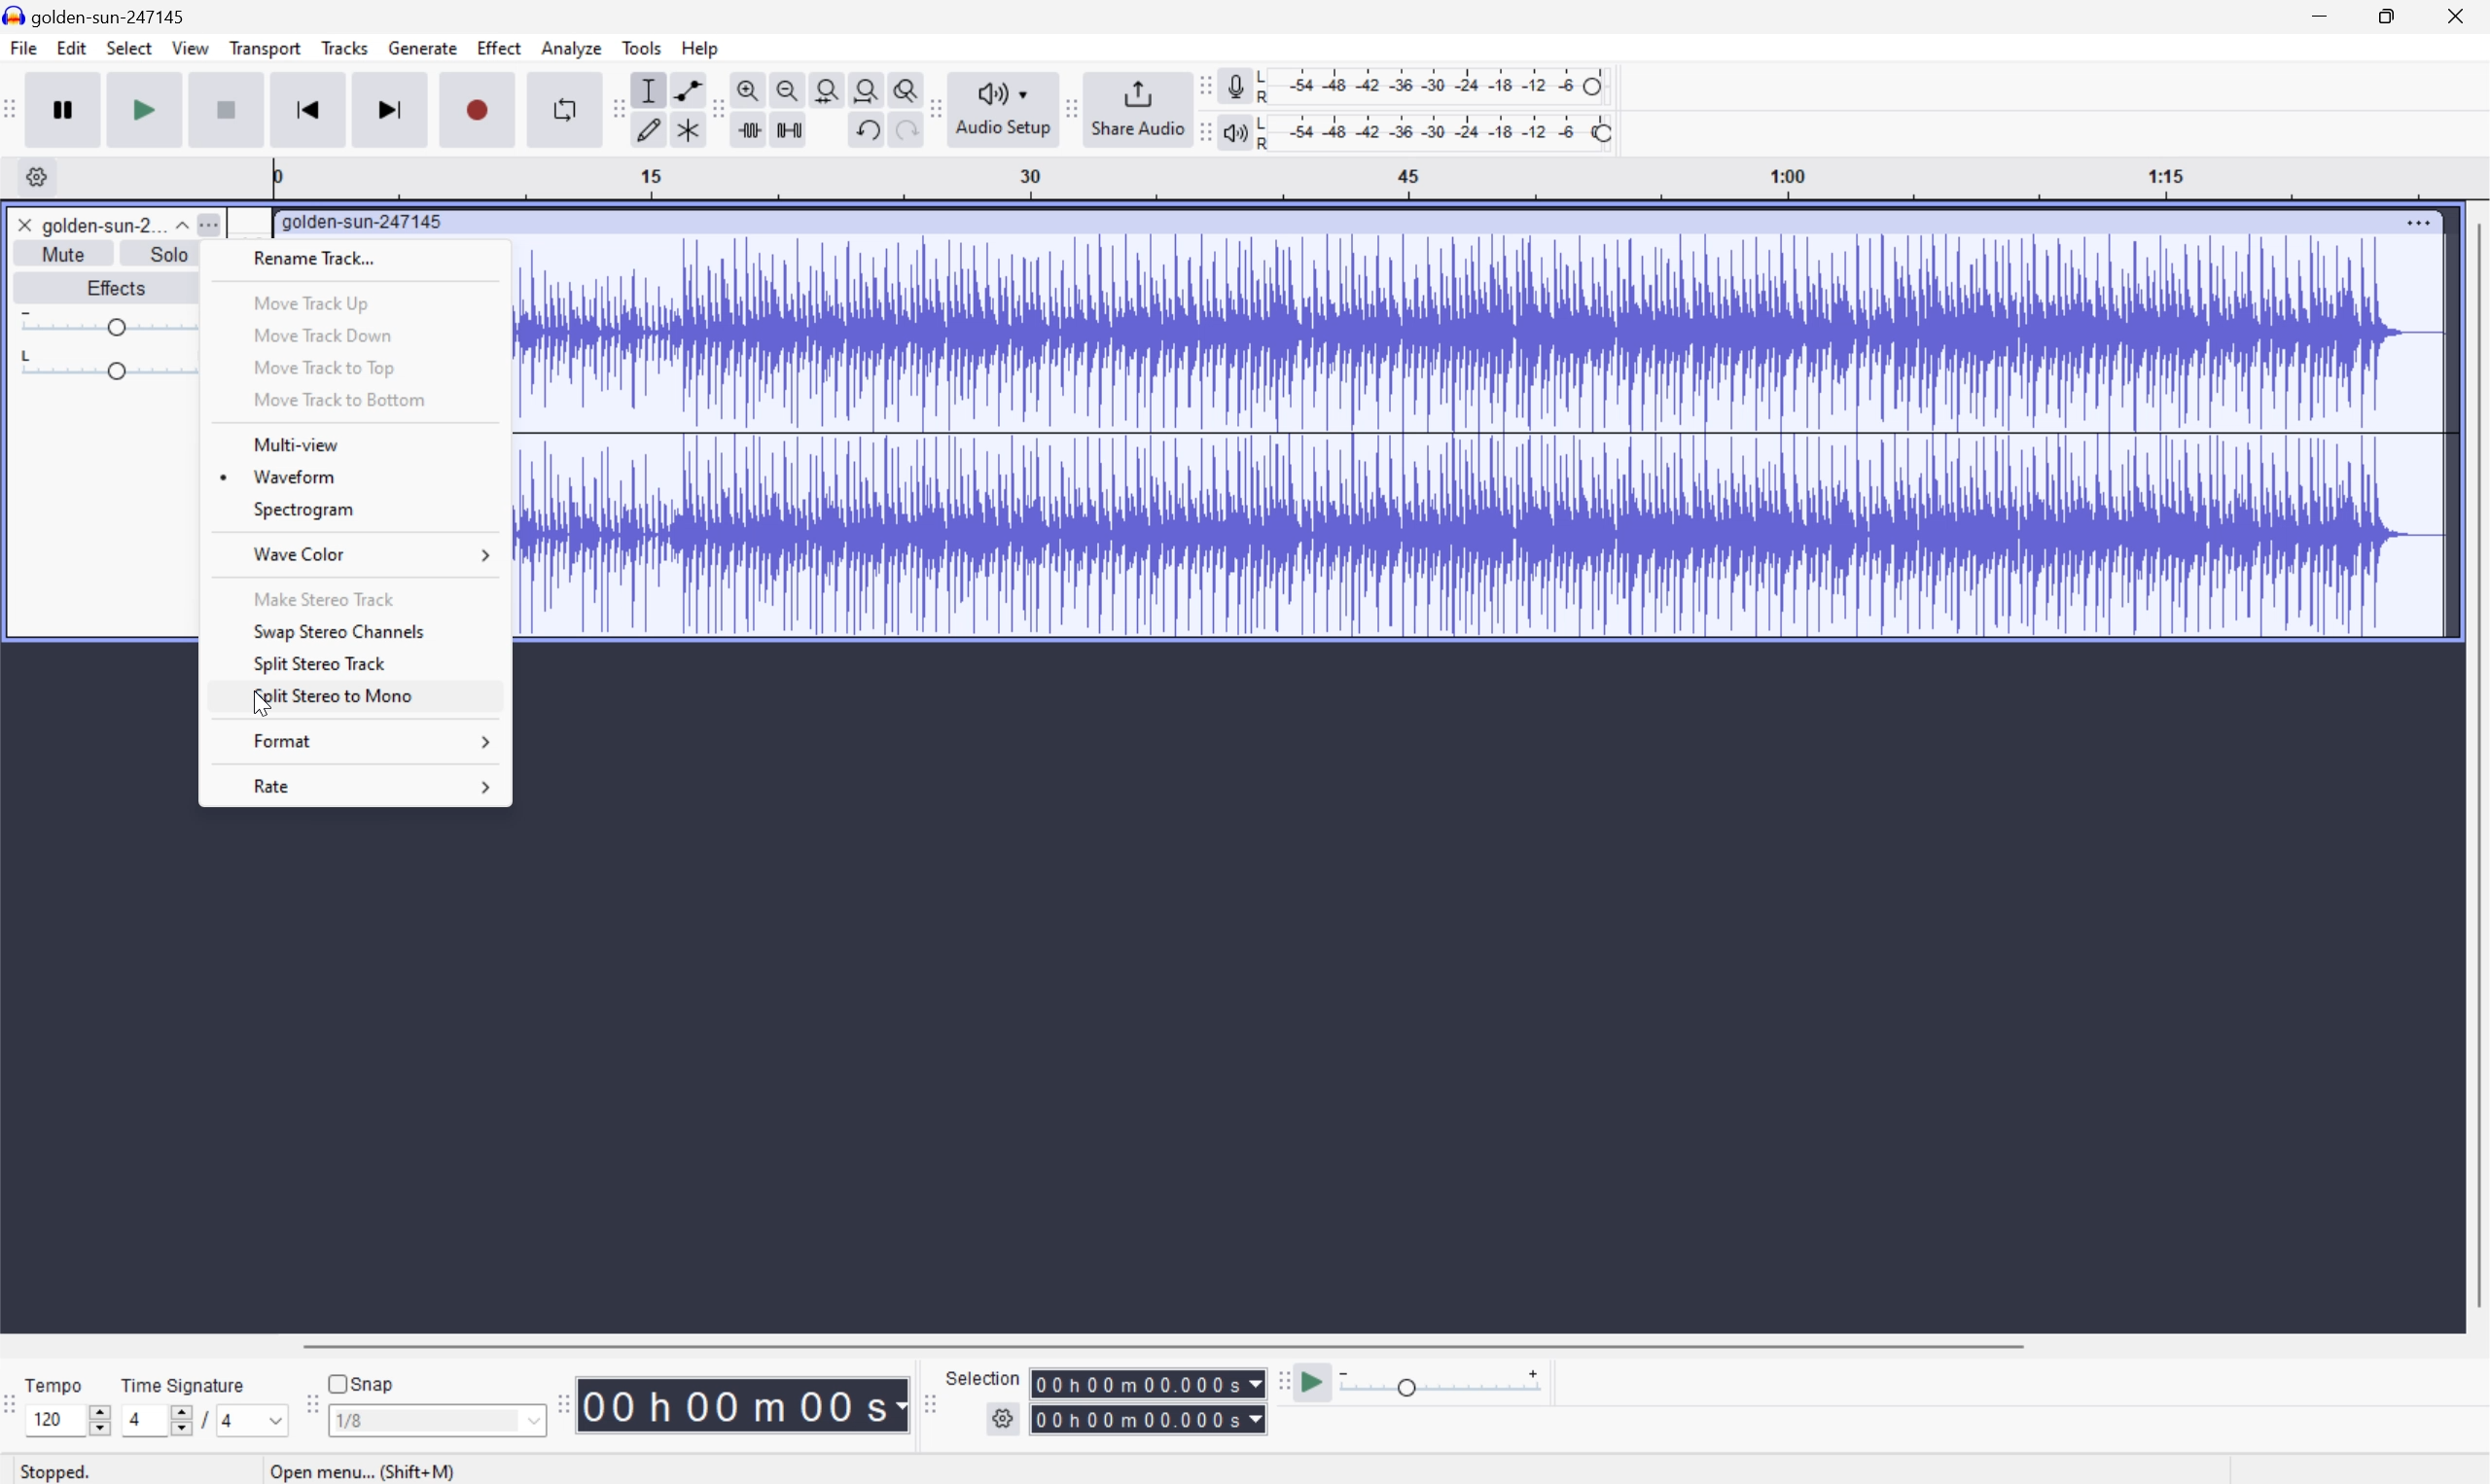 The height and width of the screenshot is (1484, 2490). Describe the element at coordinates (903, 87) in the screenshot. I see `Zoom toggle` at that location.